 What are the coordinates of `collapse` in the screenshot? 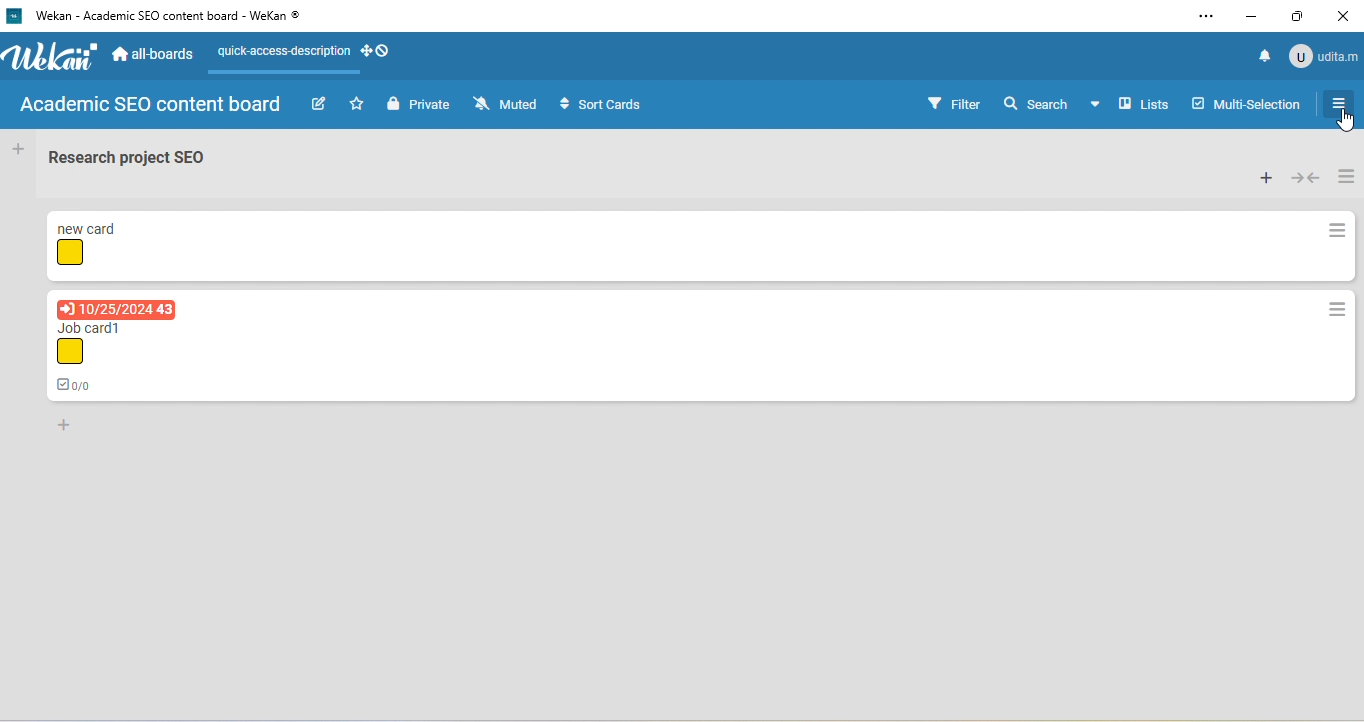 It's located at (1306, 176).